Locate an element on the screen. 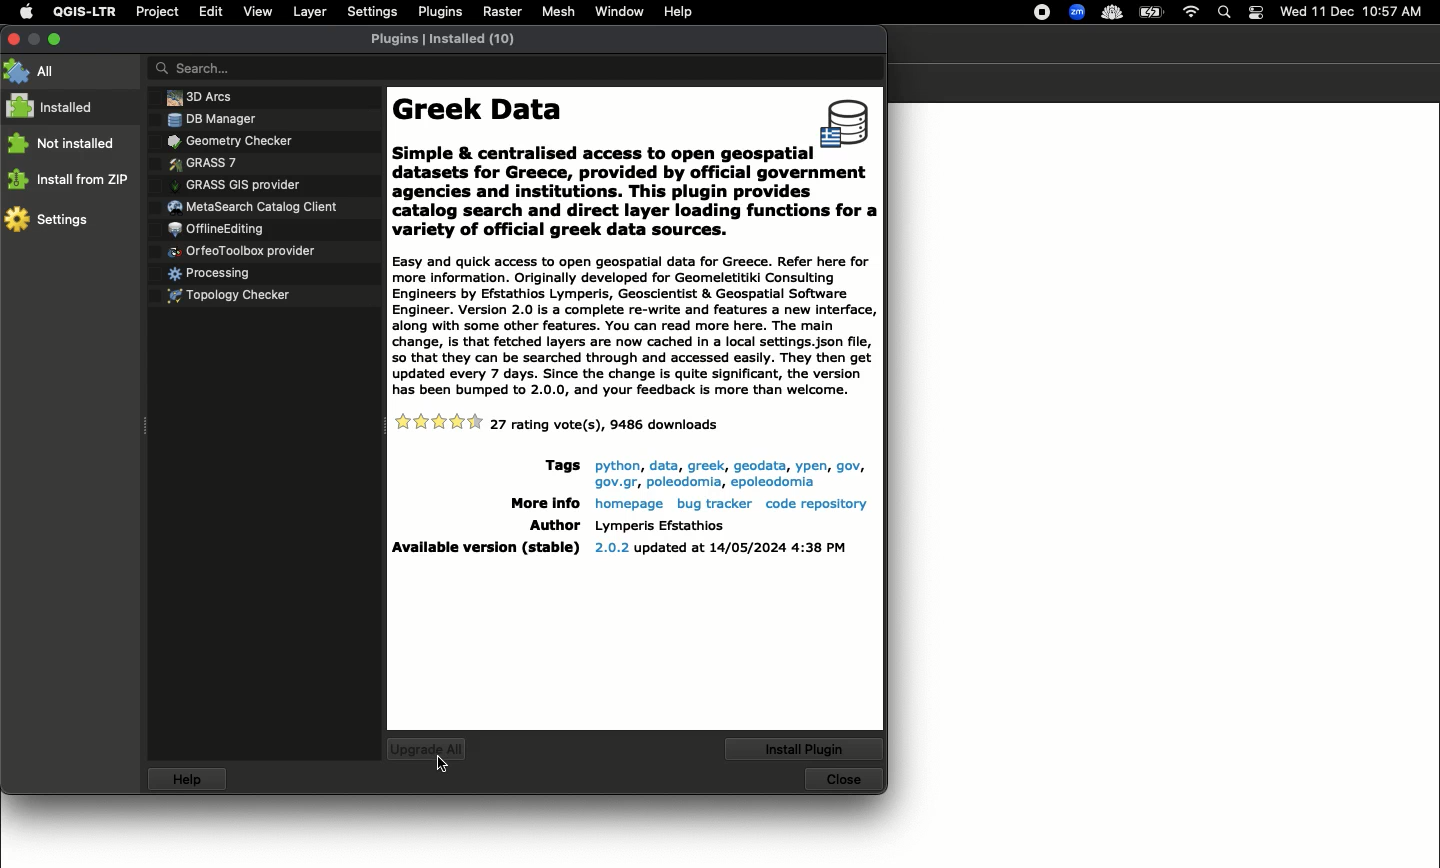 The height and width of the screenshot is (868, 1440). Search is located at coordinates (514, 70).